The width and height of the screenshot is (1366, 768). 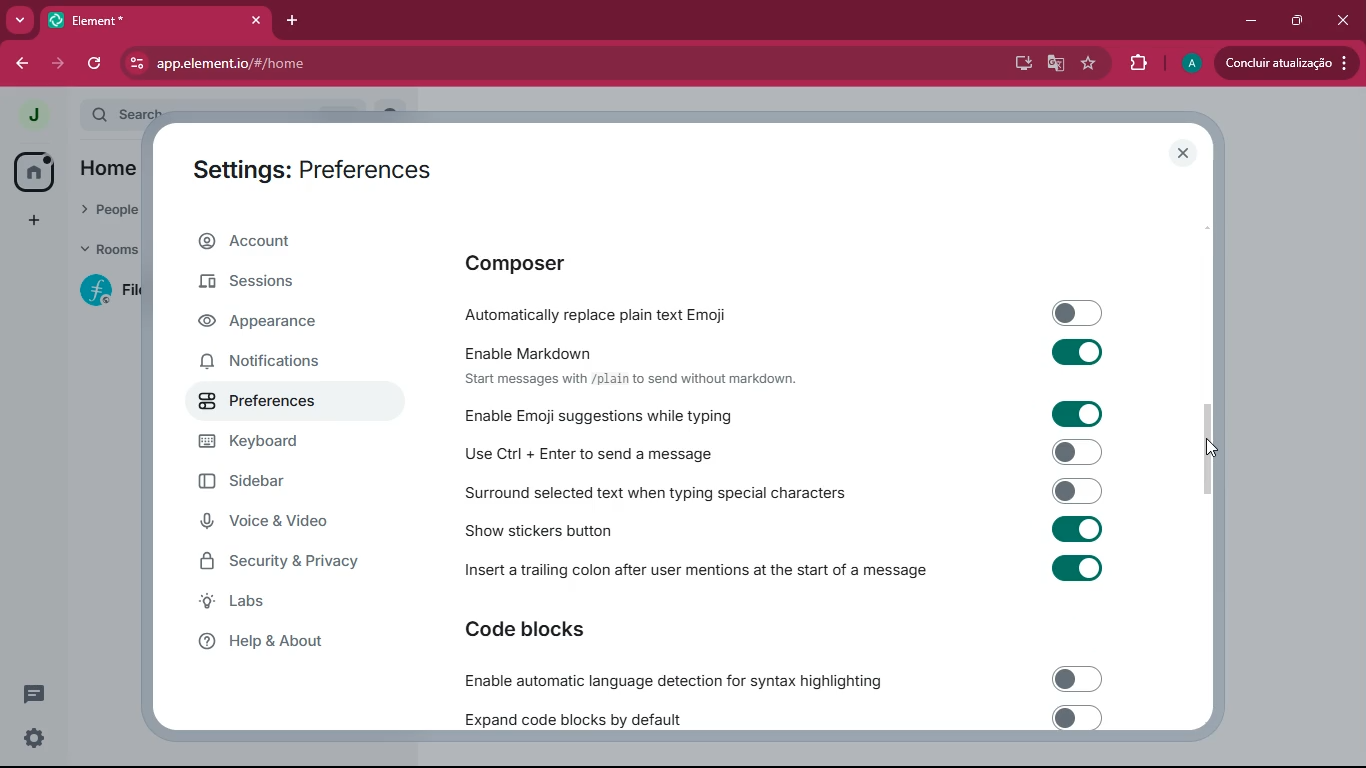 What do you see at coordinates (270, 522) in the screenshot?
I see `voice & video` at bounding box center [270, 522].